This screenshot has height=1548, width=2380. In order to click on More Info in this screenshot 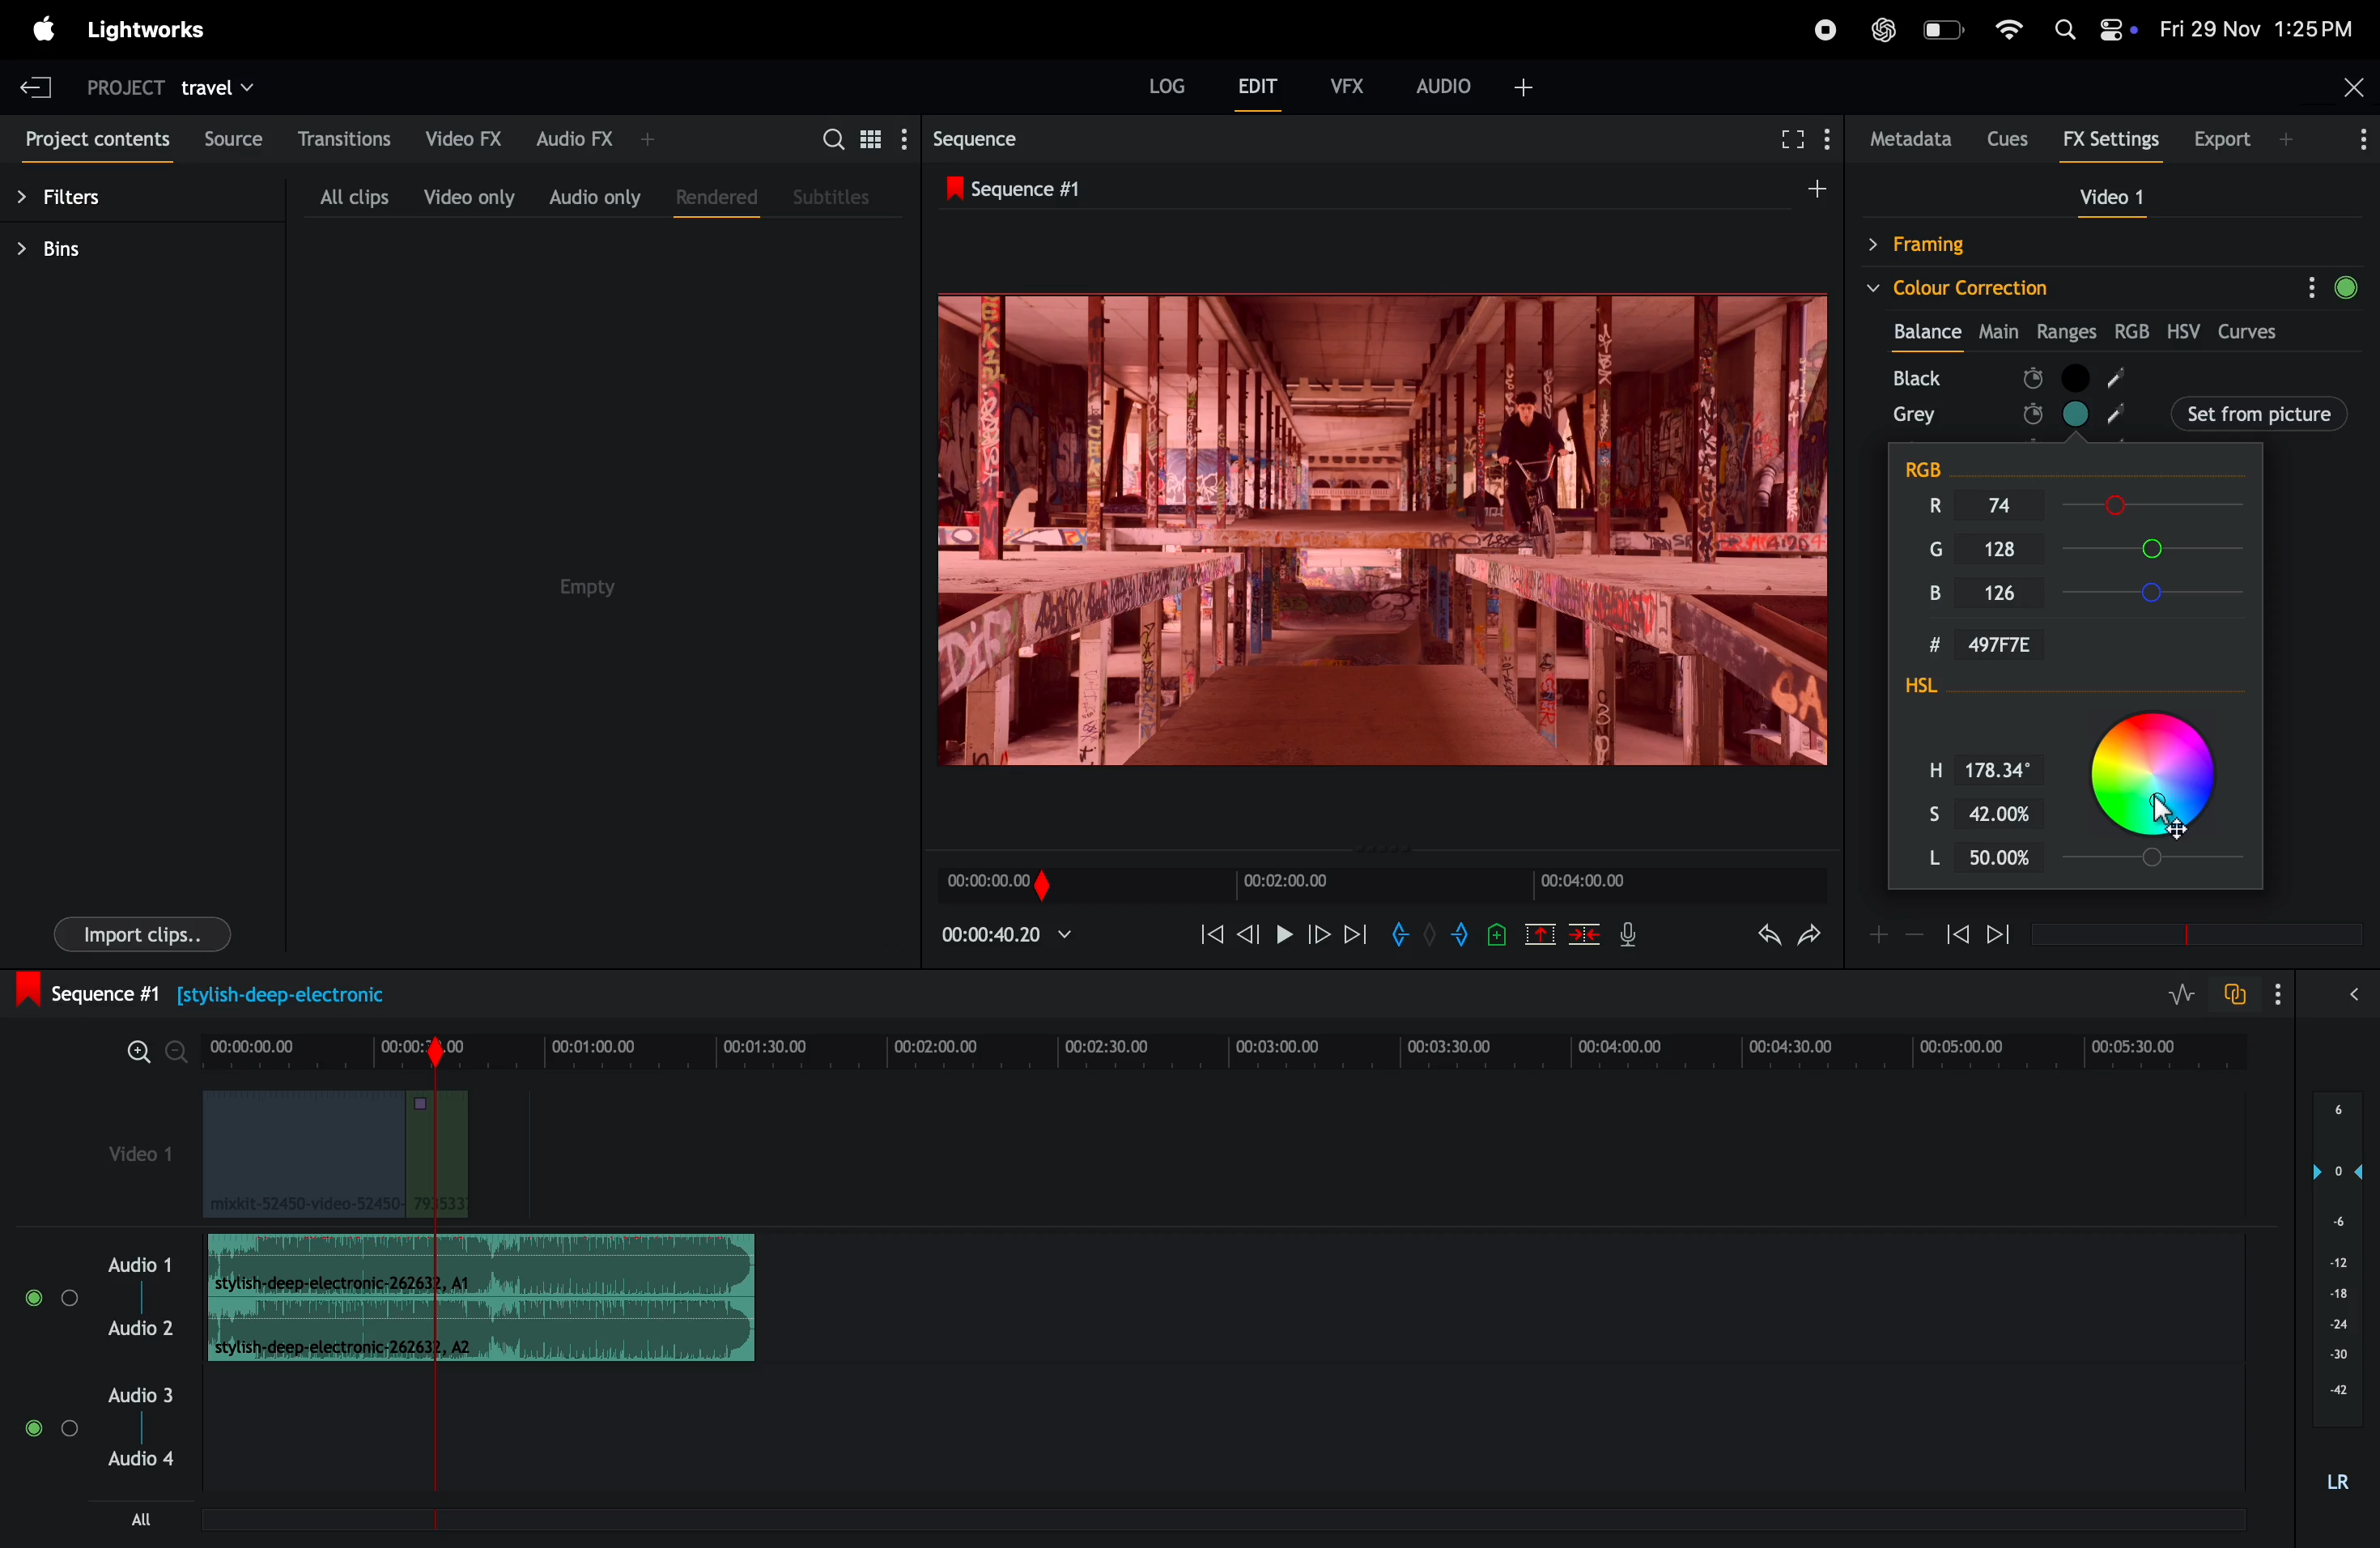, I will do `click(2364, 146)`.